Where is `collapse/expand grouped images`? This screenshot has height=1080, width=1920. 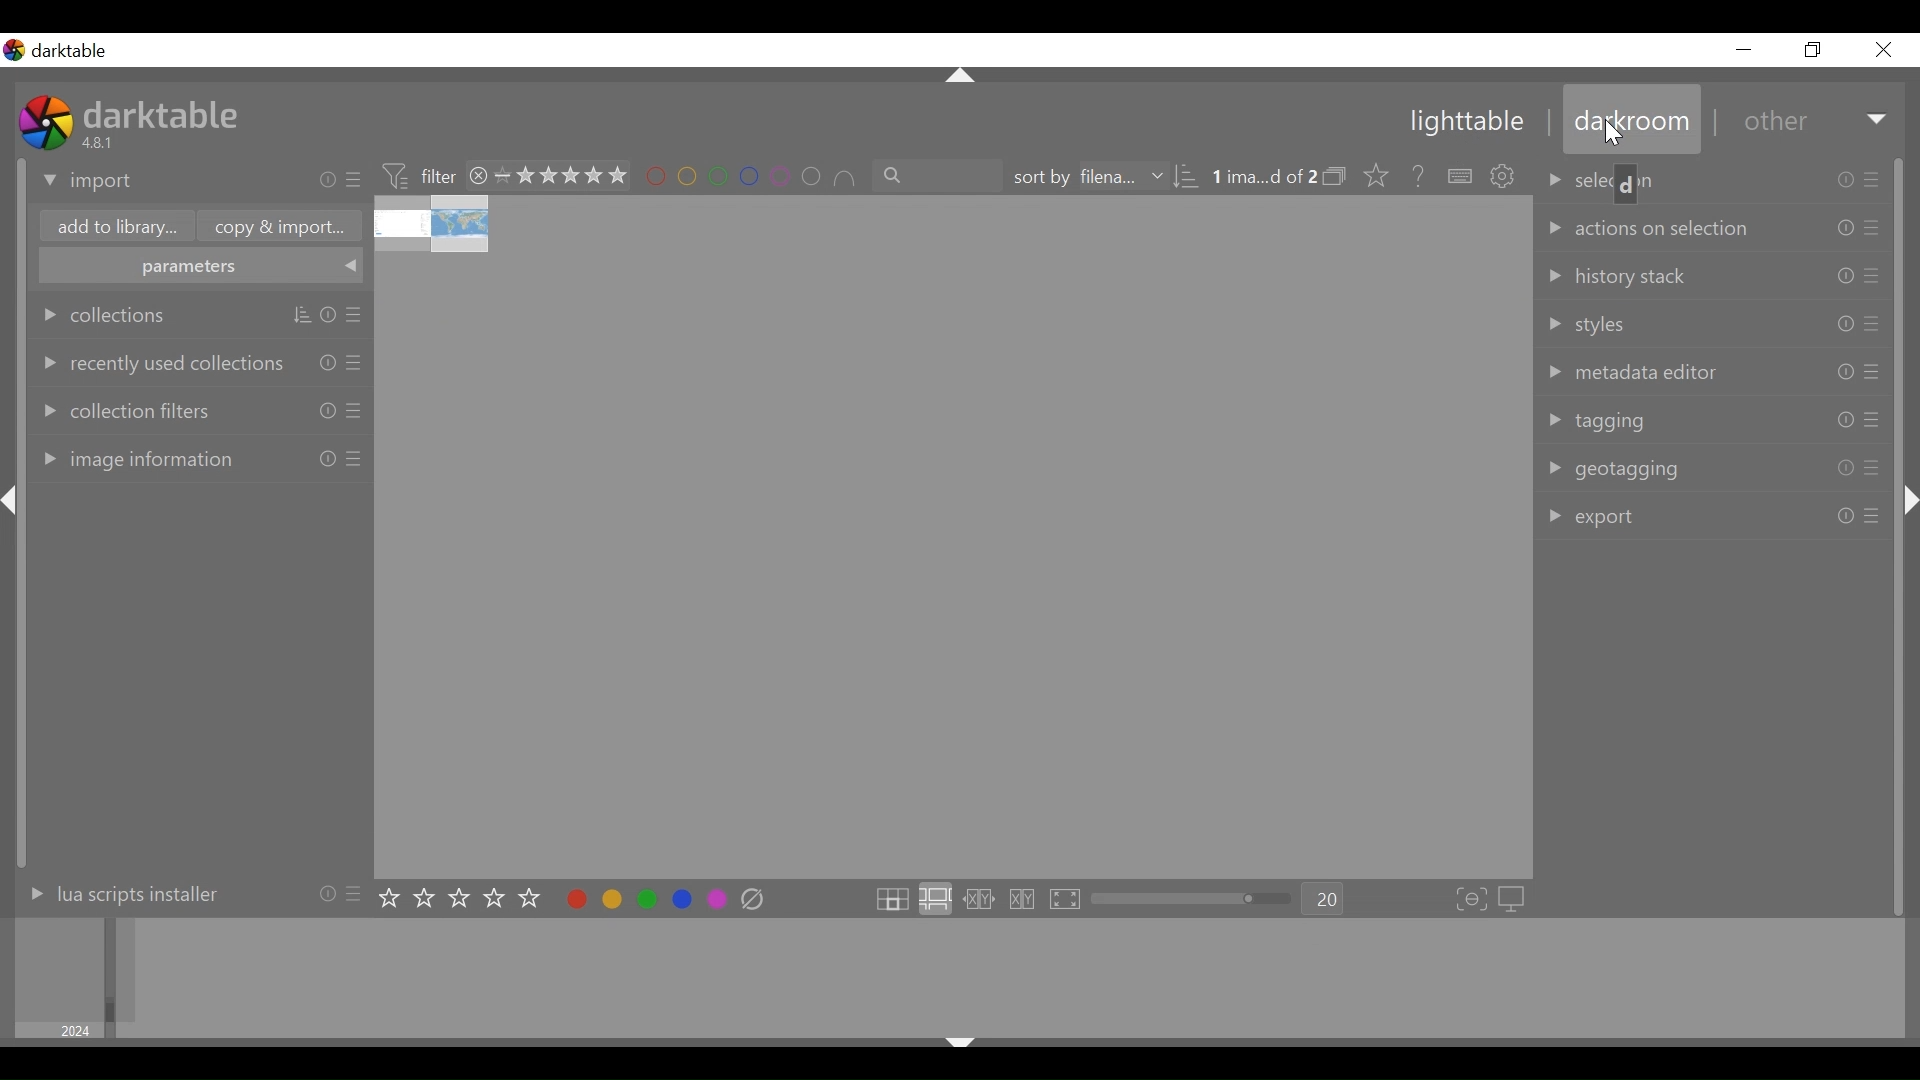 collapse/expand grouped images is located at coordinates (1340, 178).